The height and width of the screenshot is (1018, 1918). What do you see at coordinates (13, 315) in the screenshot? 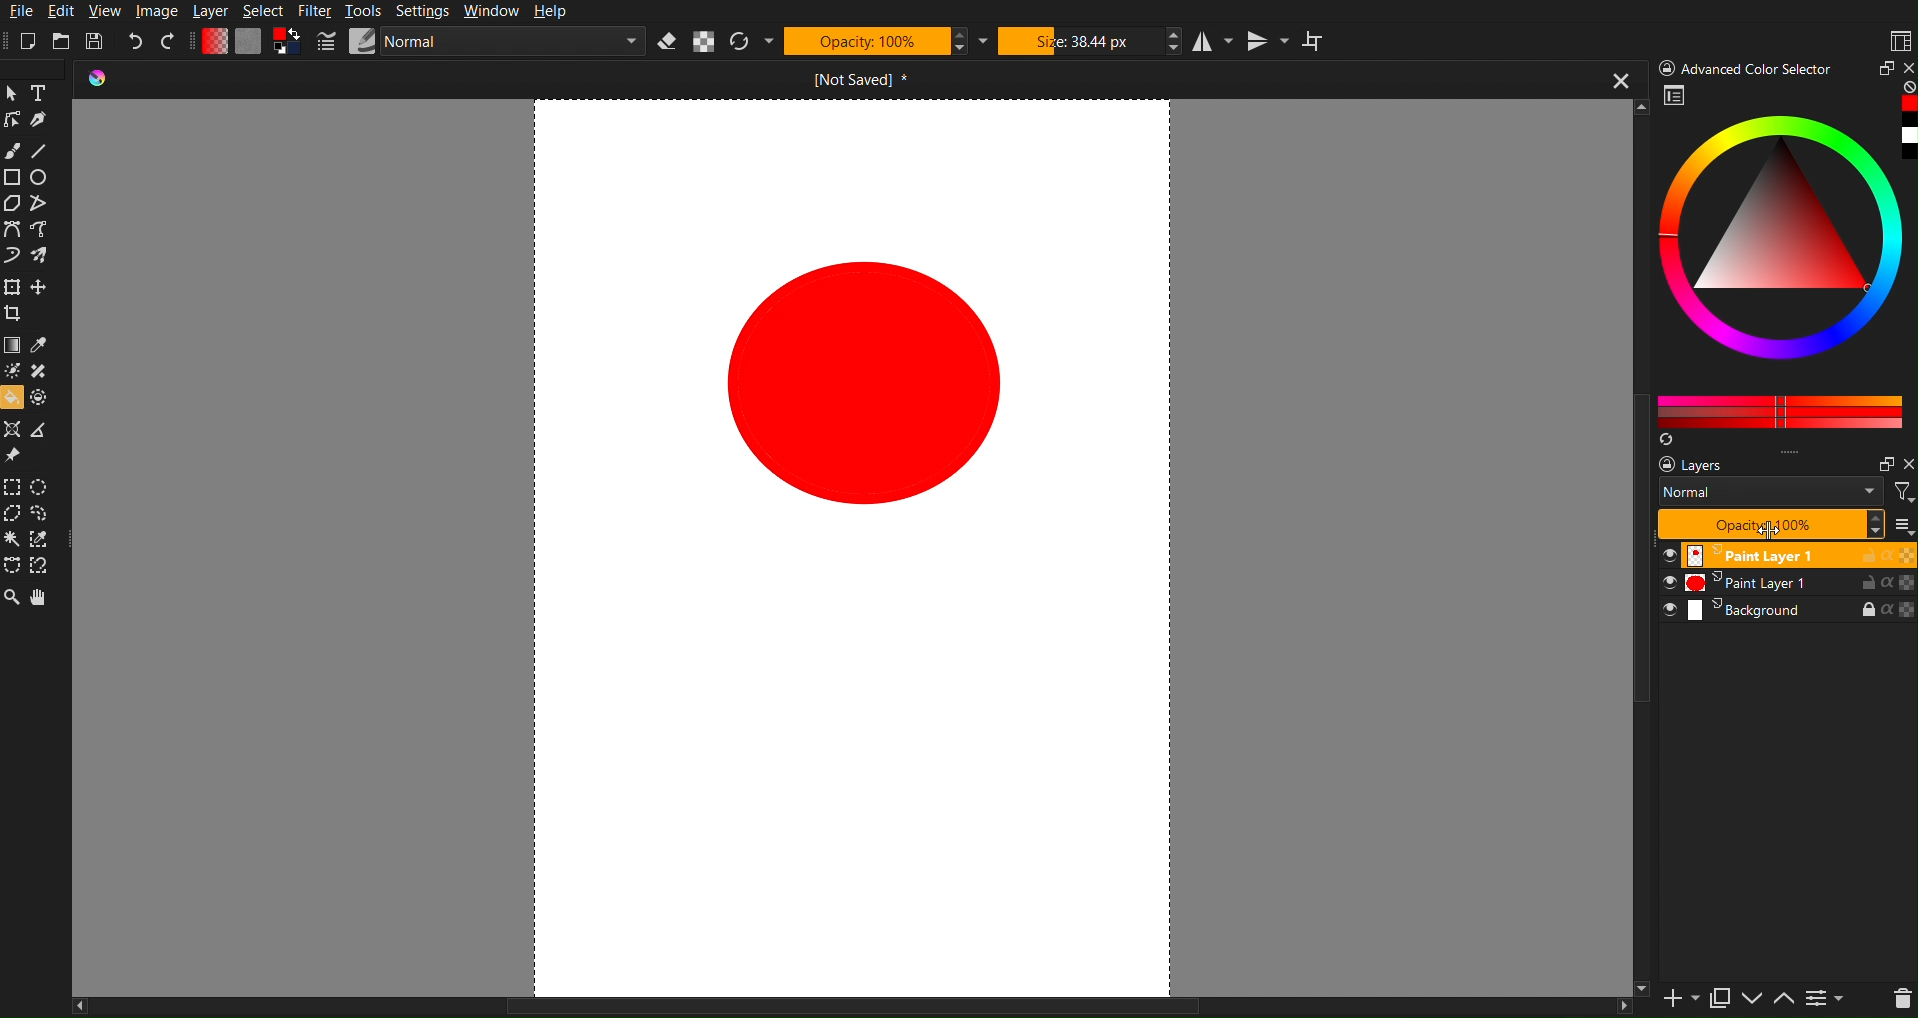
I see `Crop` at bounding box center [13, 315].